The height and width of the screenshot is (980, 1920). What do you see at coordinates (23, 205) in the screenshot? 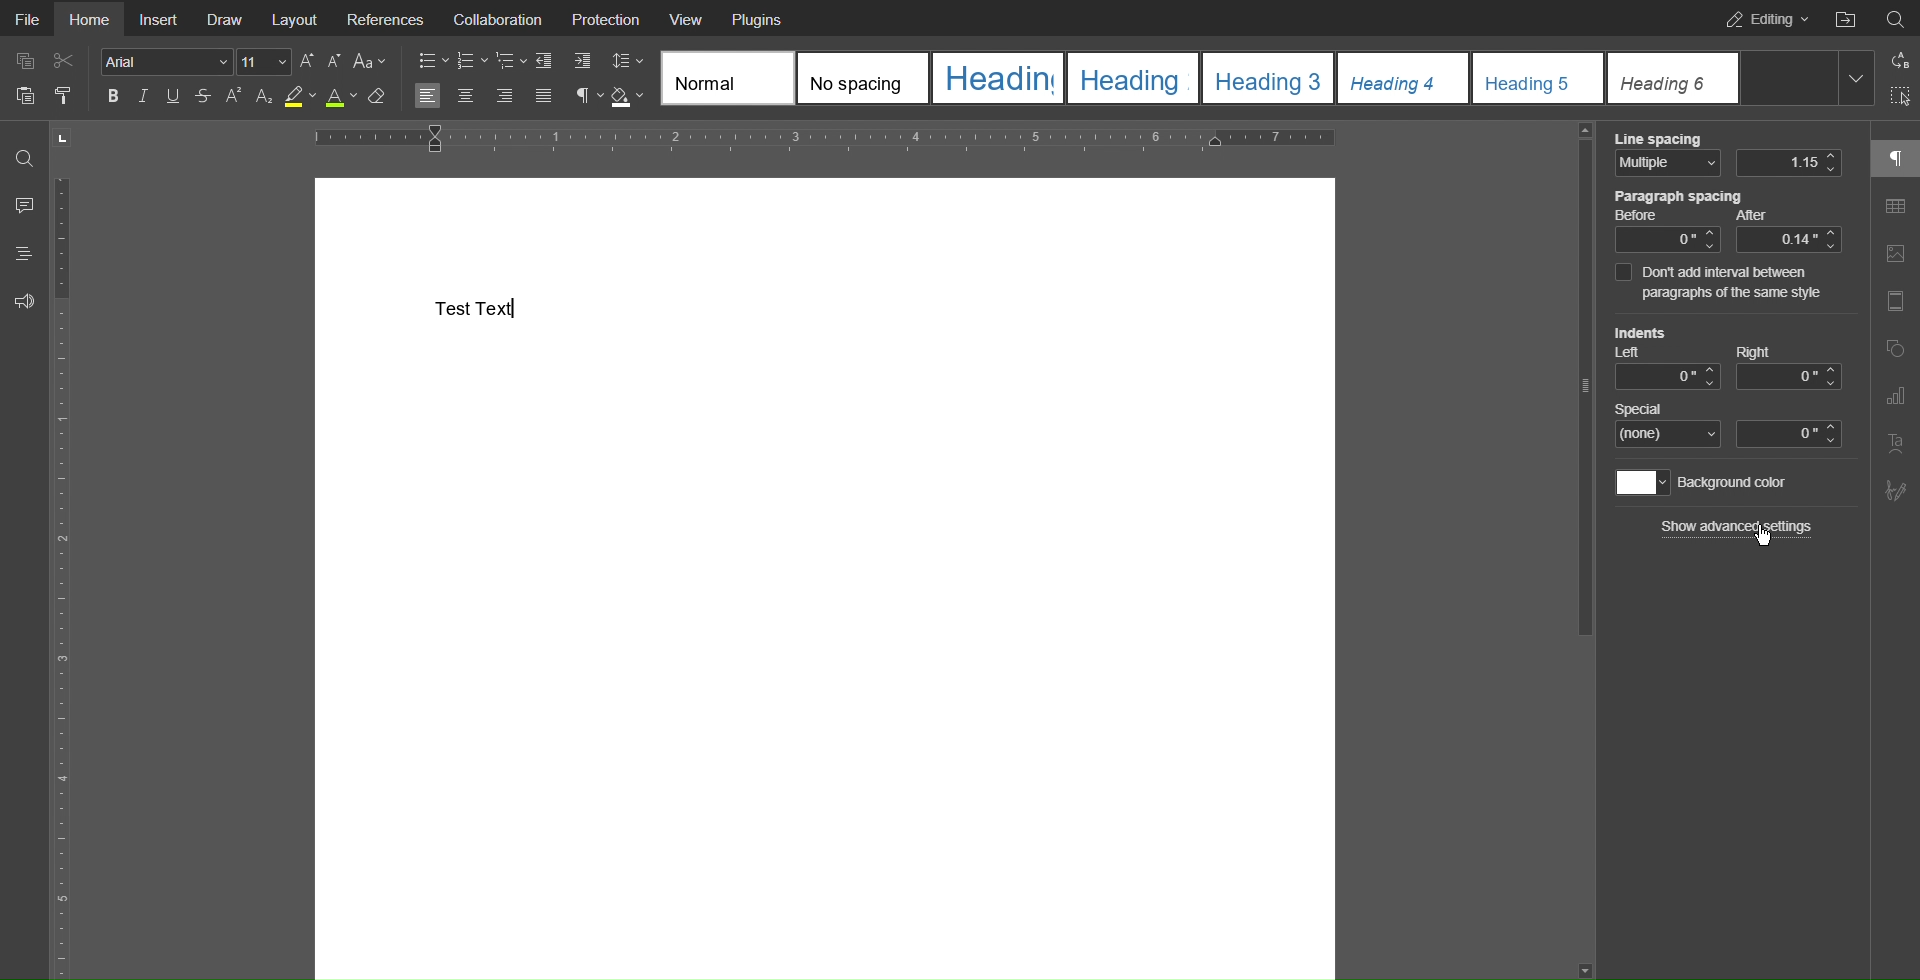
I see `Comment` at bounding box center [23, 205].